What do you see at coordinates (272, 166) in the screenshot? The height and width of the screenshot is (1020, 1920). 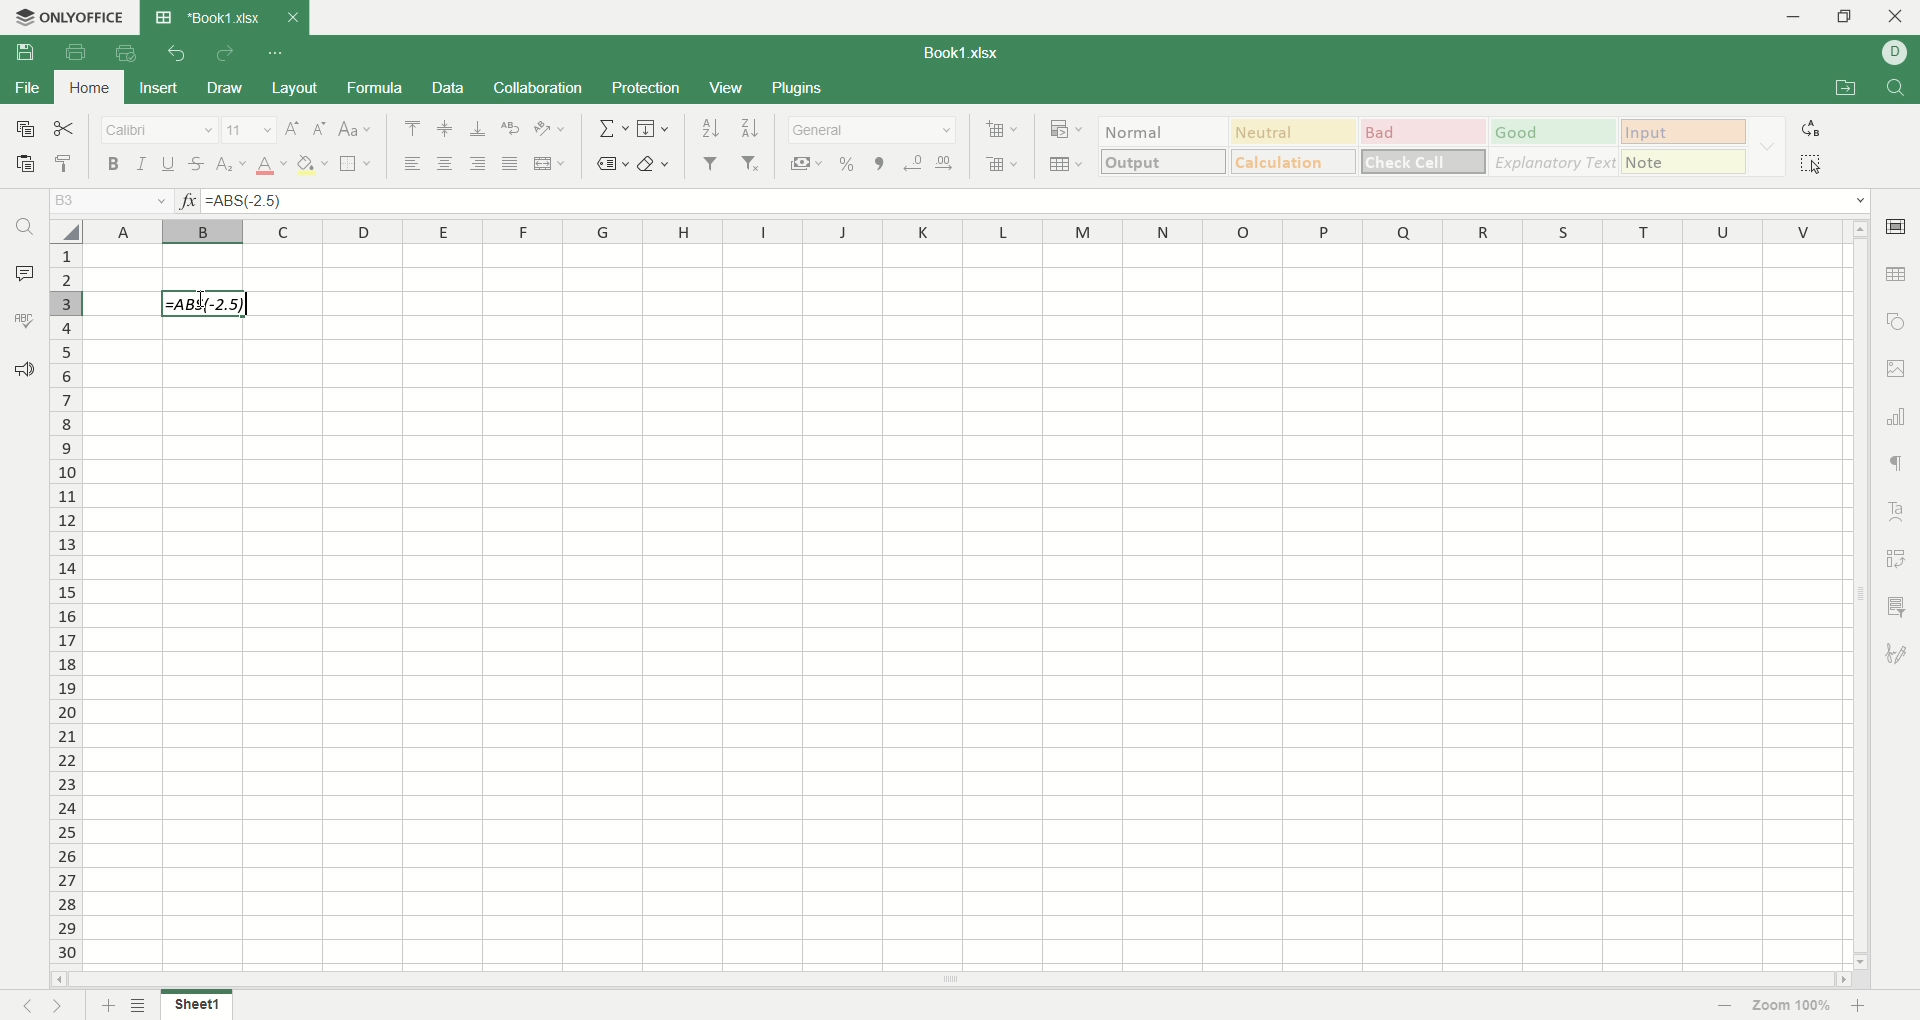 I see `font color` at bounding box center [272, 166].